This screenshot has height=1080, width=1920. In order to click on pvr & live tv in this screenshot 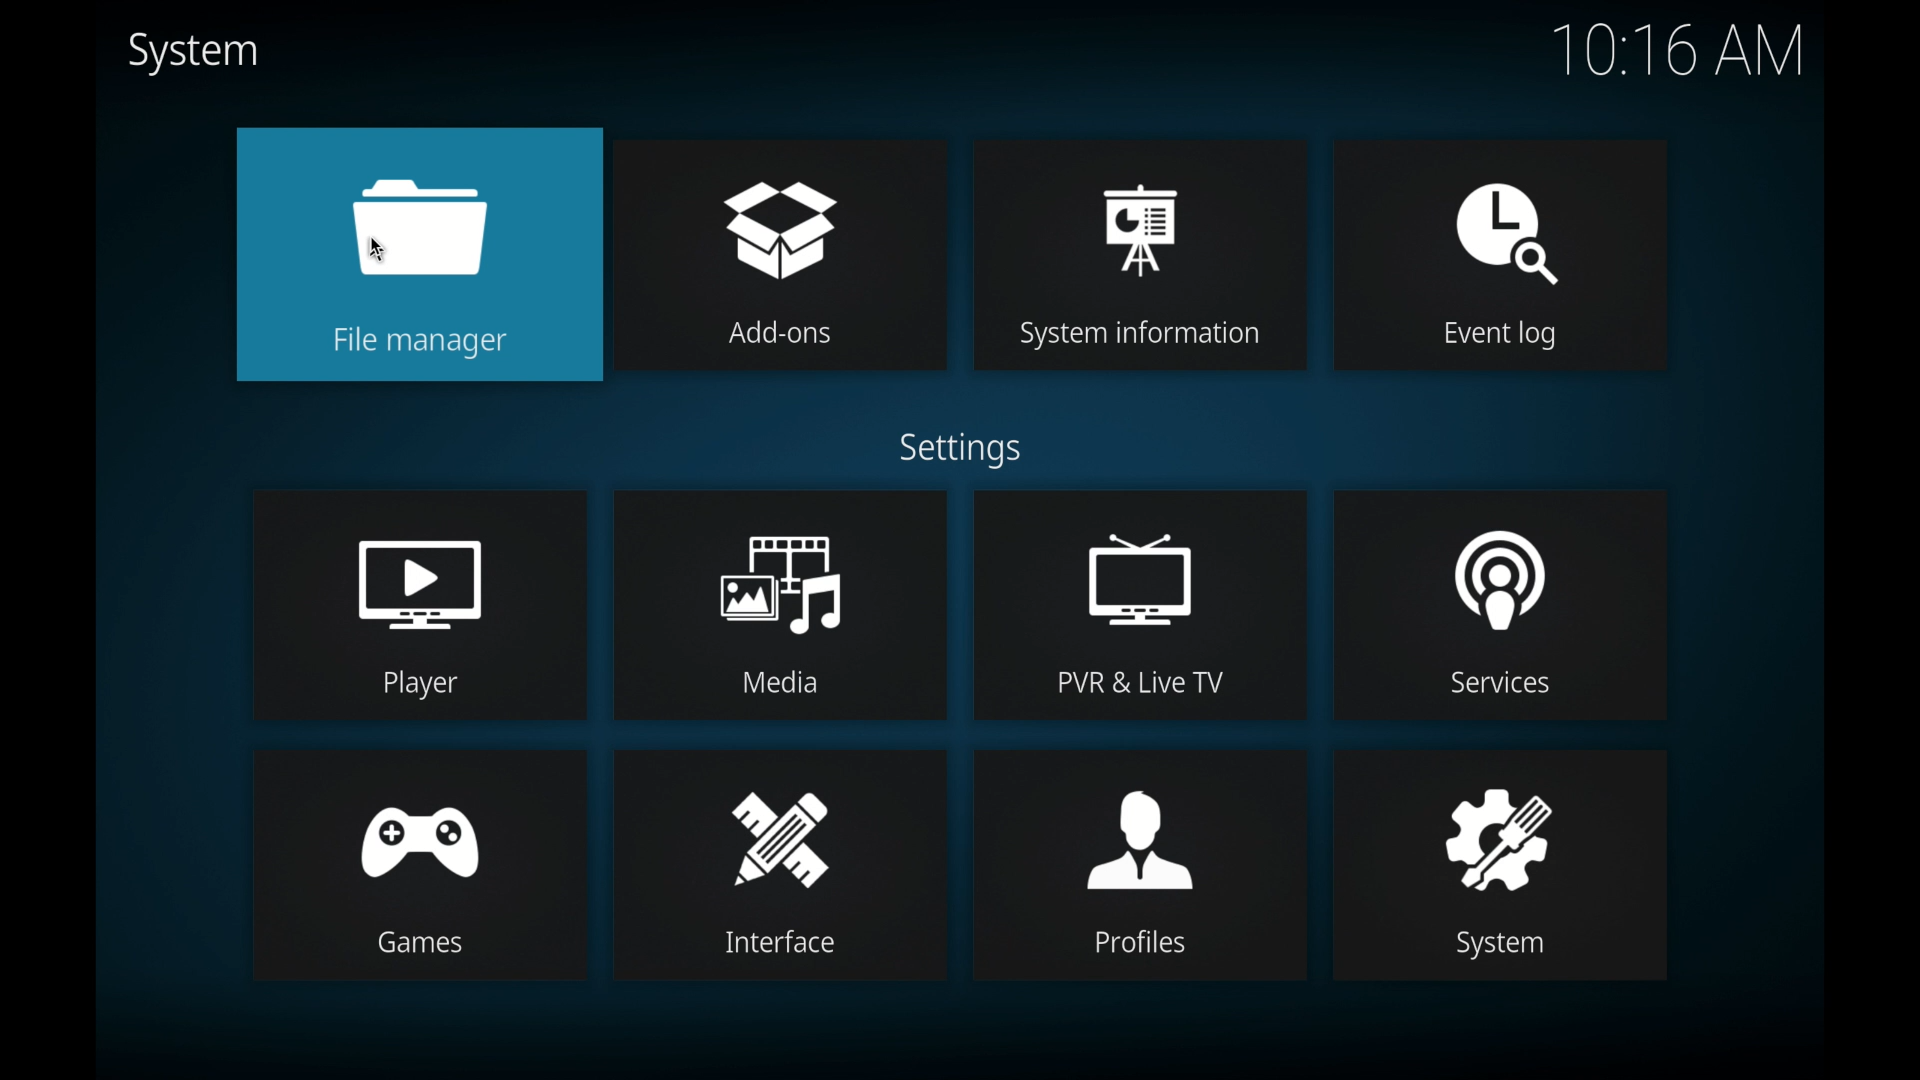, I will do `click(1140, 604)`.